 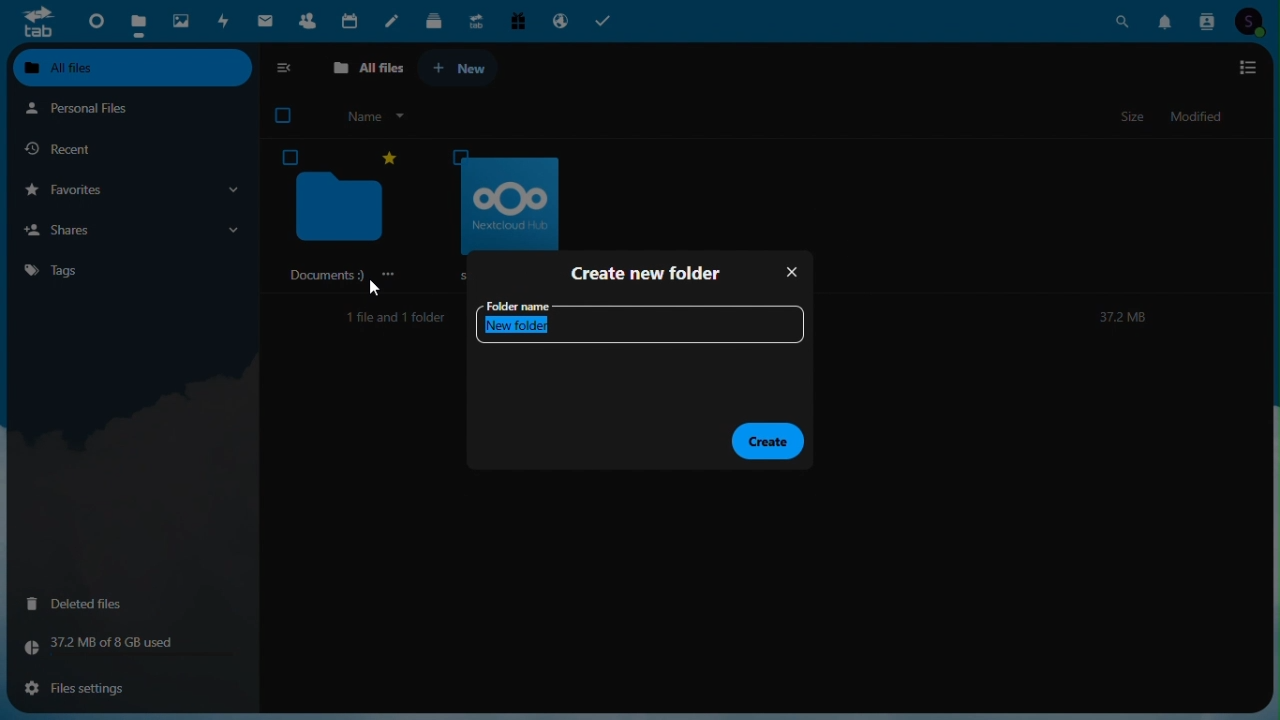 What do you see at coordinates (496, 207) in the screenshot?
I see `oOo` at bounding box center [496, 207].